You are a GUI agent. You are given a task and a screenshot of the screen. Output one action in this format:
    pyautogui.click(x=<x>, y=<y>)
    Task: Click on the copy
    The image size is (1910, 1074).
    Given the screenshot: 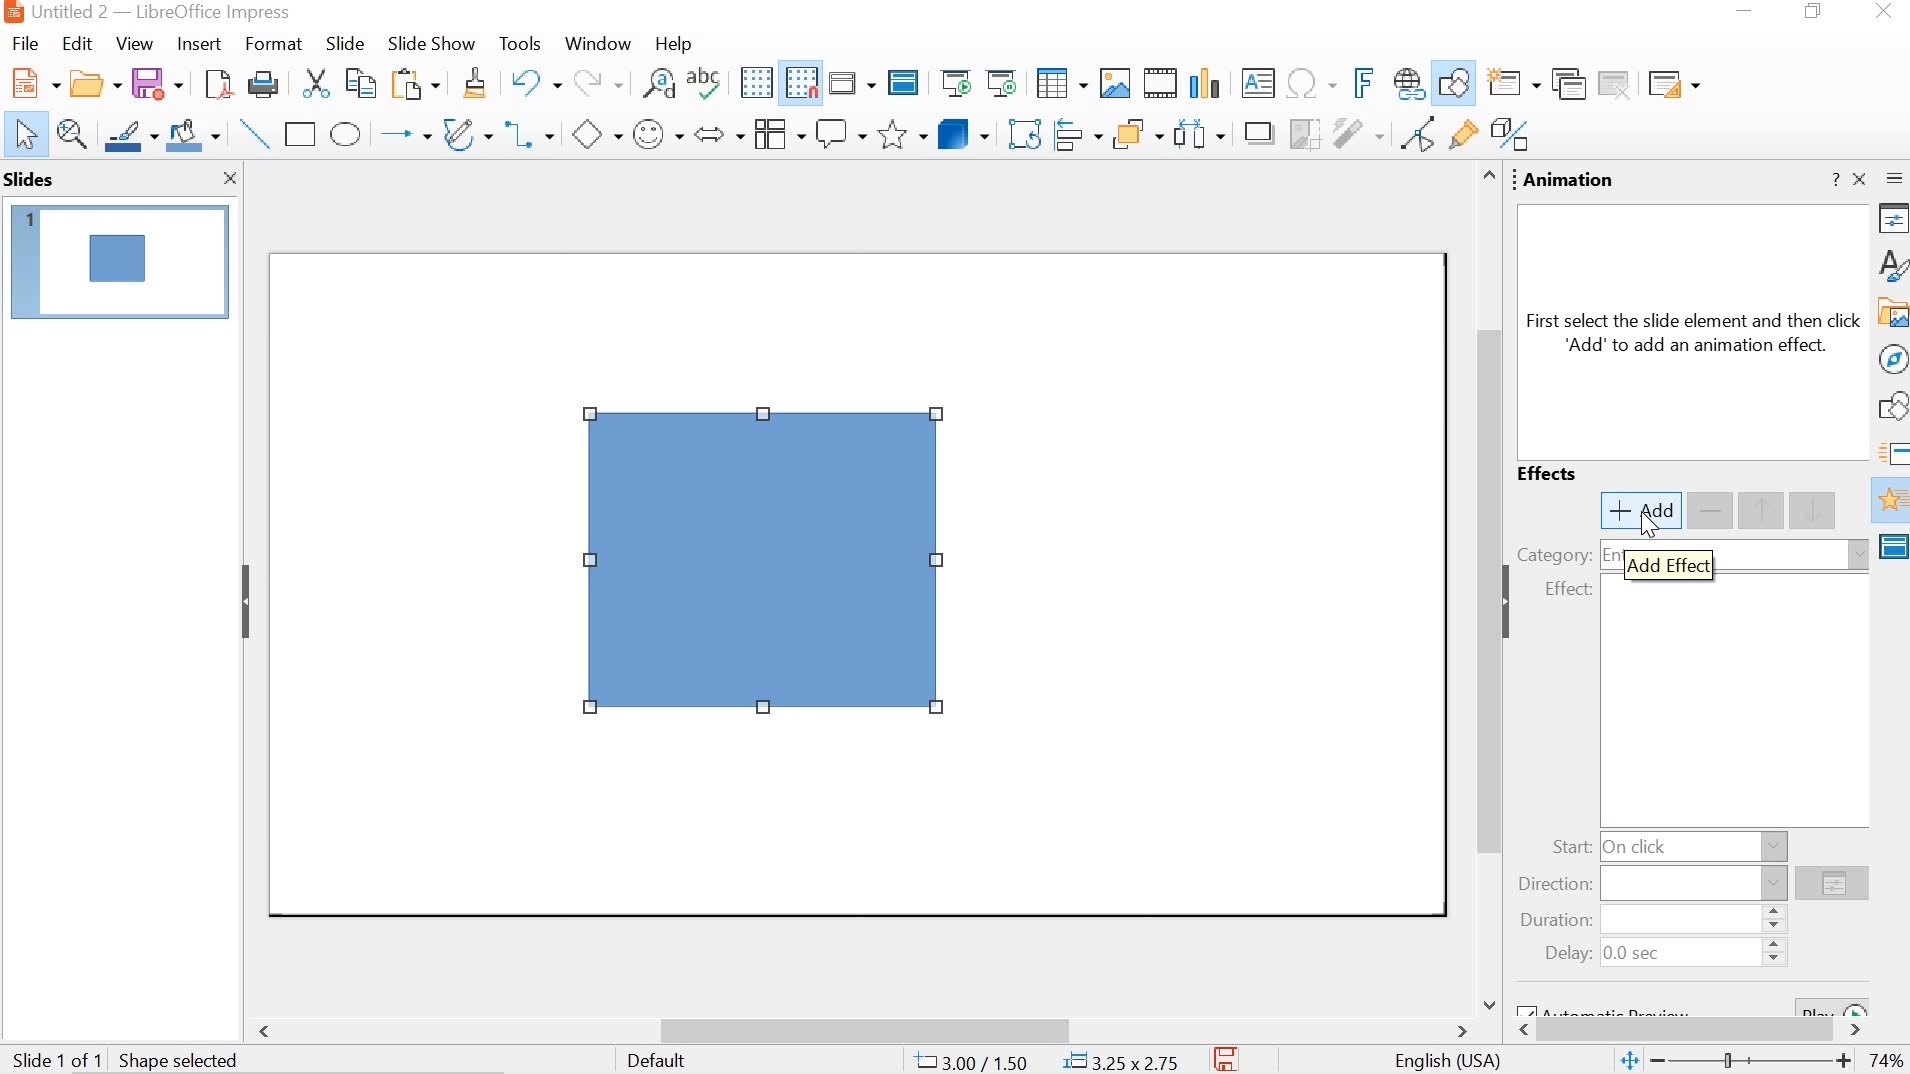 What is the action you would take?
    pyautogui.click(x=364, y=82)
    